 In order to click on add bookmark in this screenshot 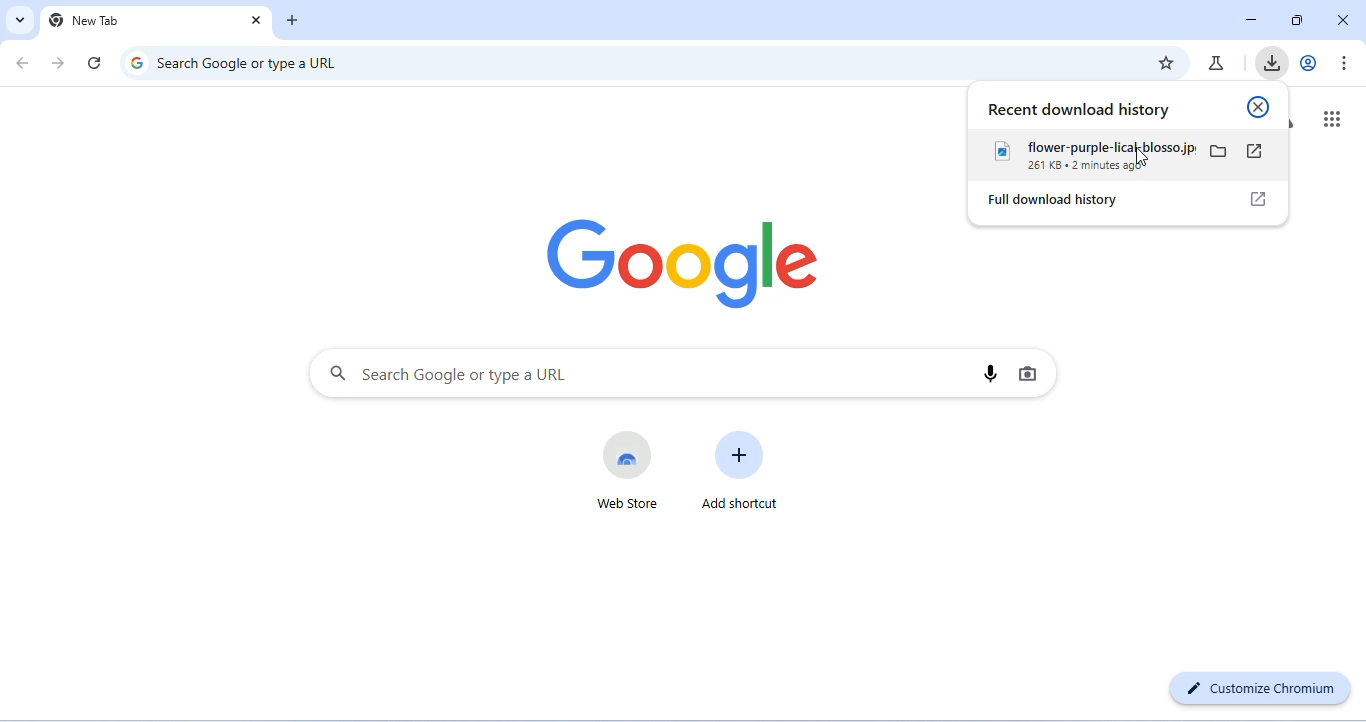, I will do `click(1165, 62)`.